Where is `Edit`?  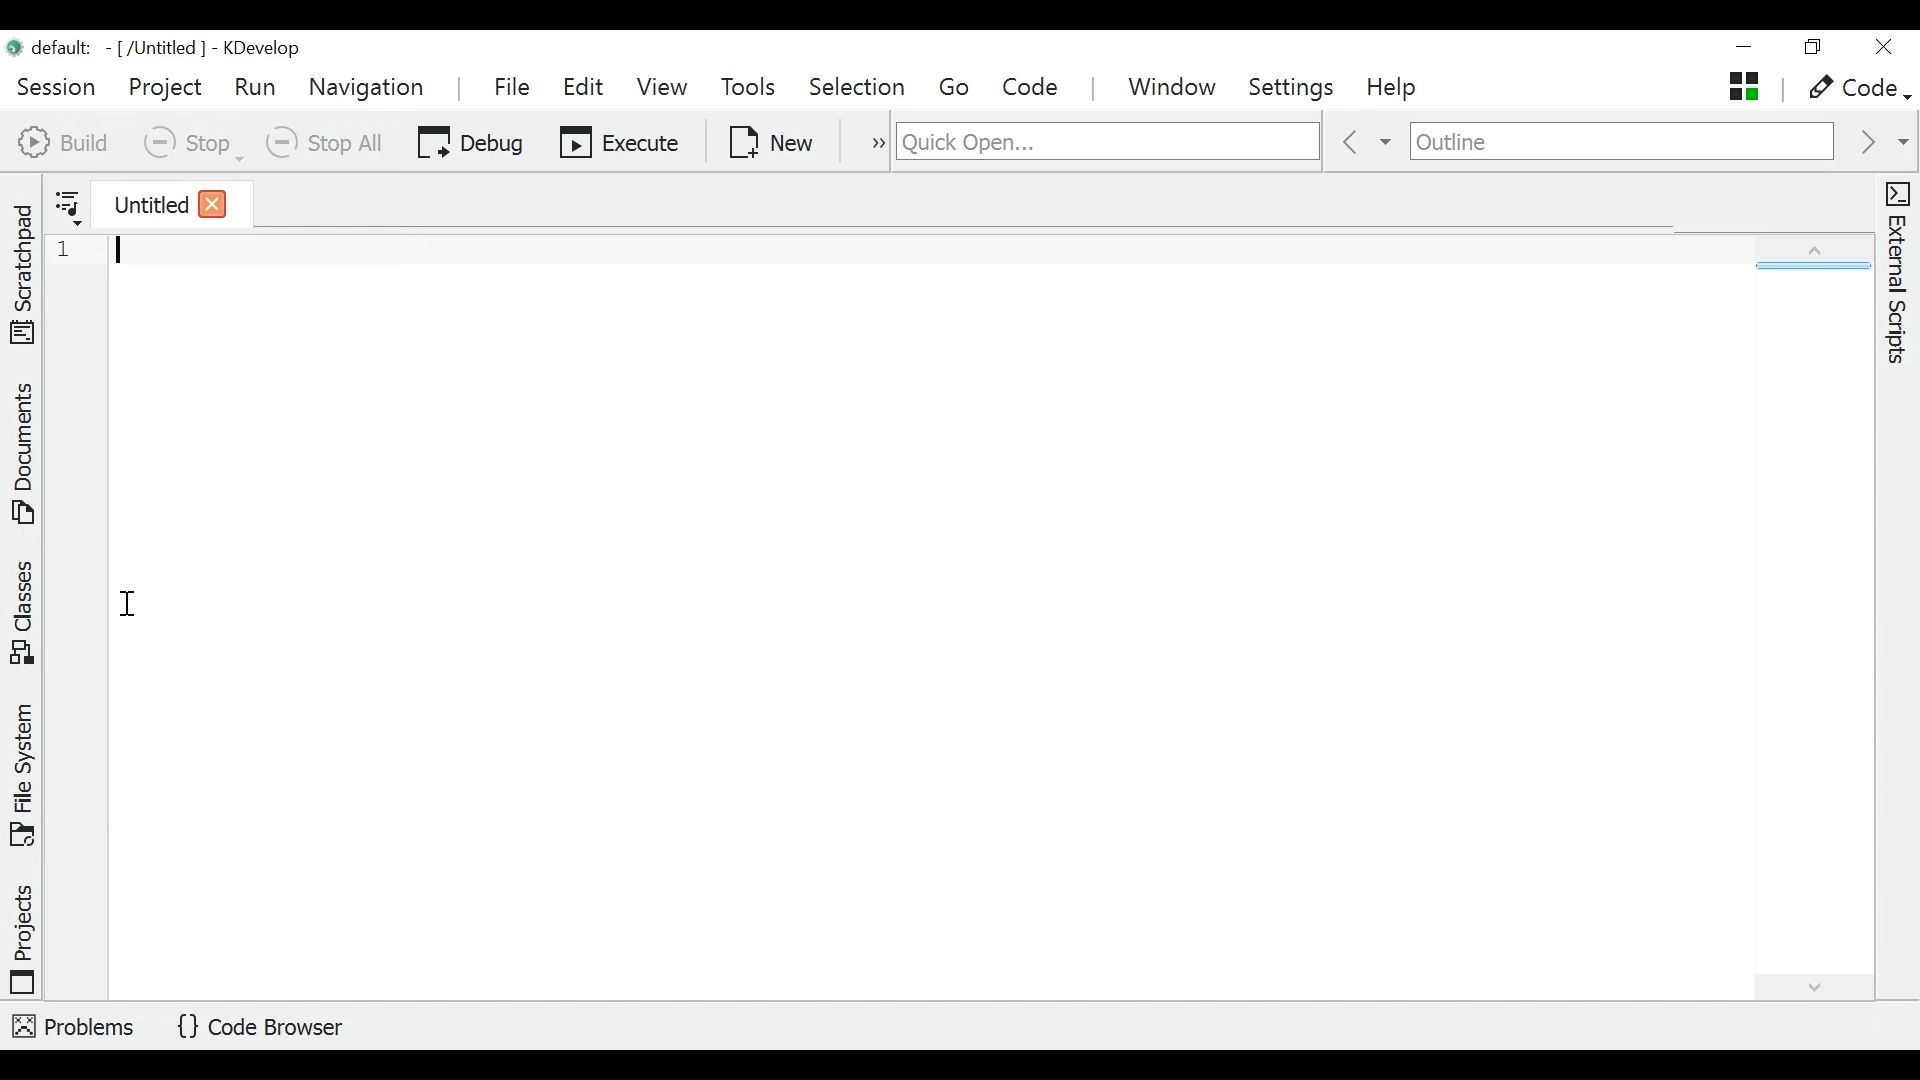 Edit is located at coordinates (583, 86).